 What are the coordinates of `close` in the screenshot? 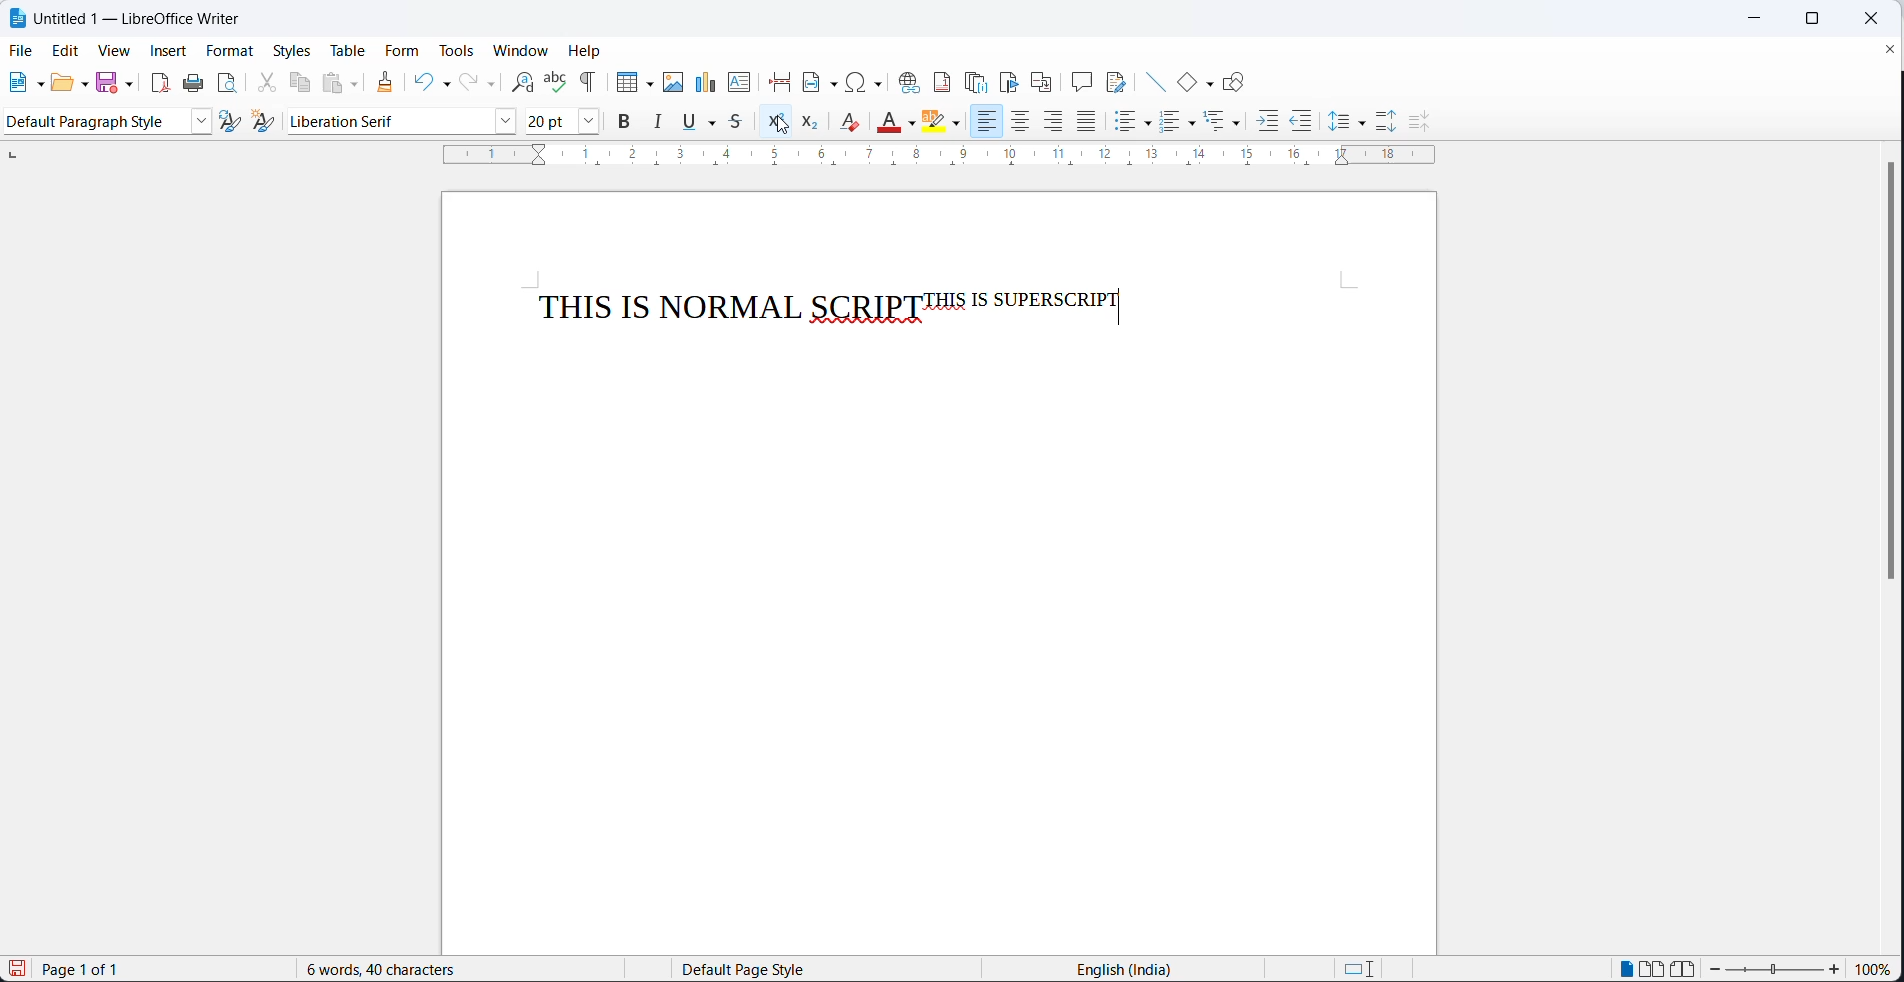 It's located at (1870, 20).